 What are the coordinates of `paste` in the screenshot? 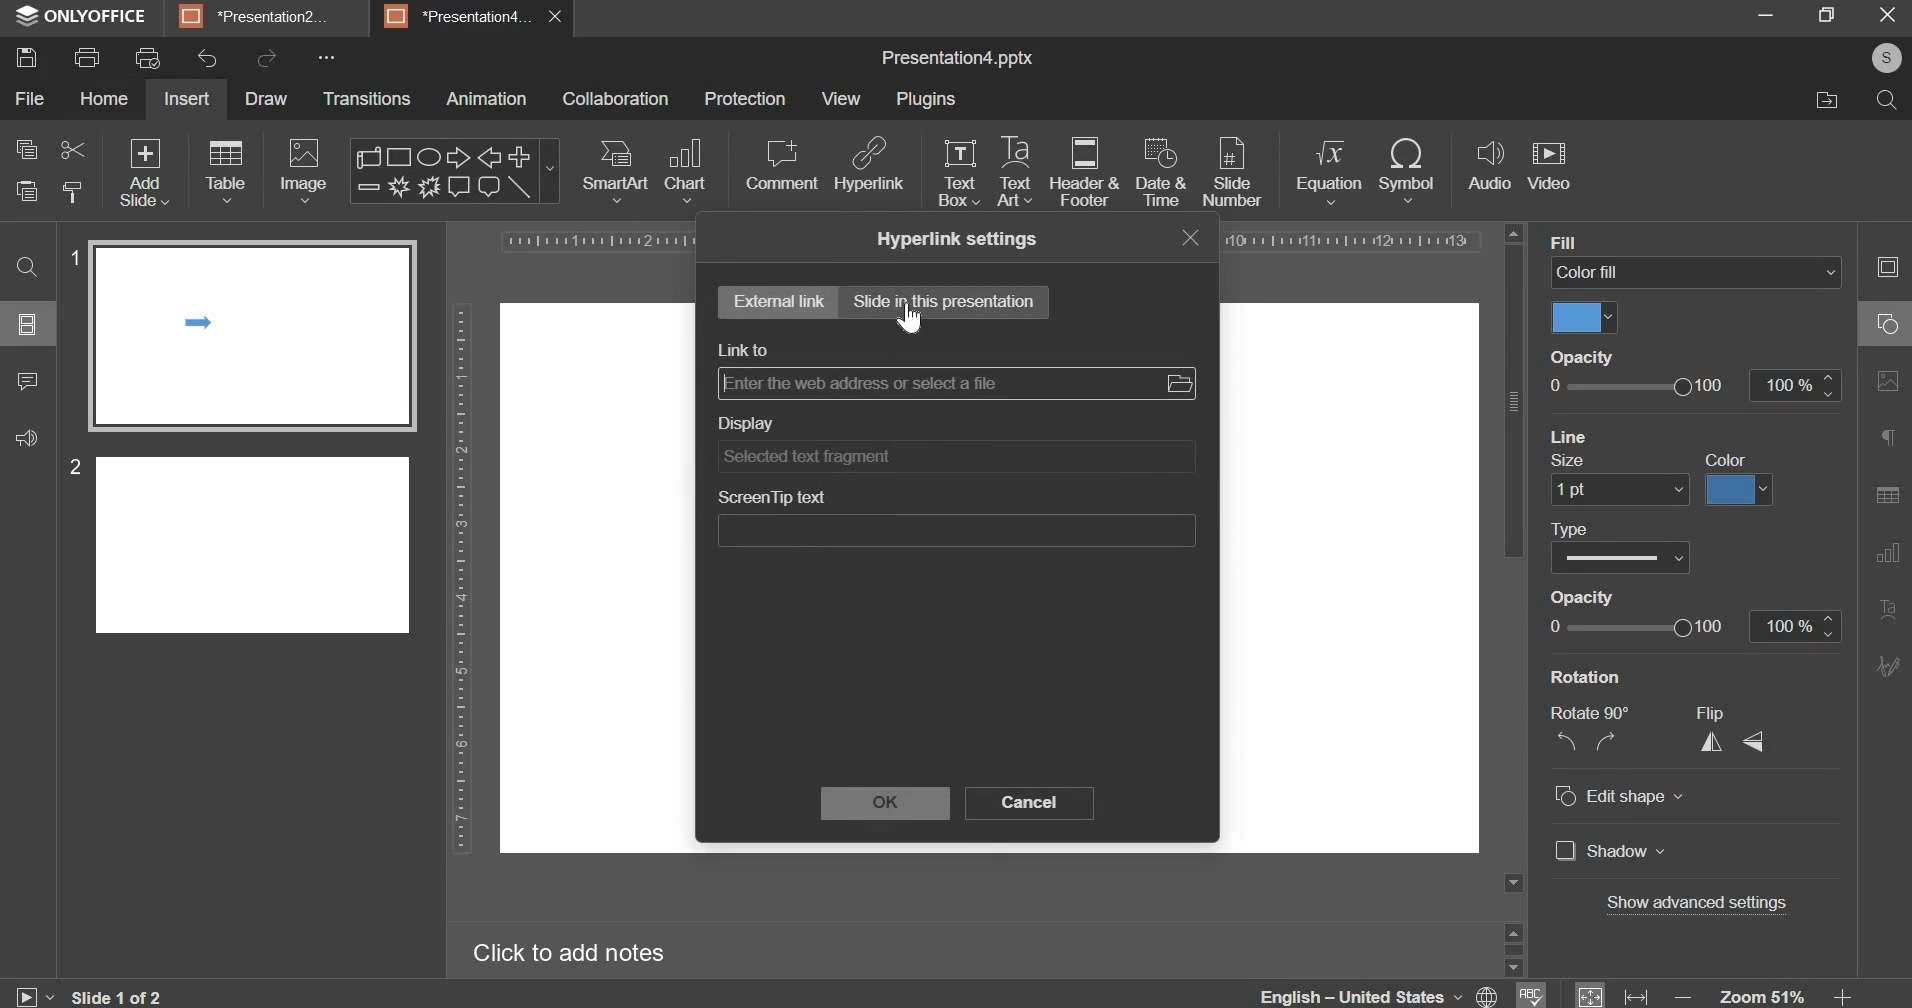 It's located at (24, 191).